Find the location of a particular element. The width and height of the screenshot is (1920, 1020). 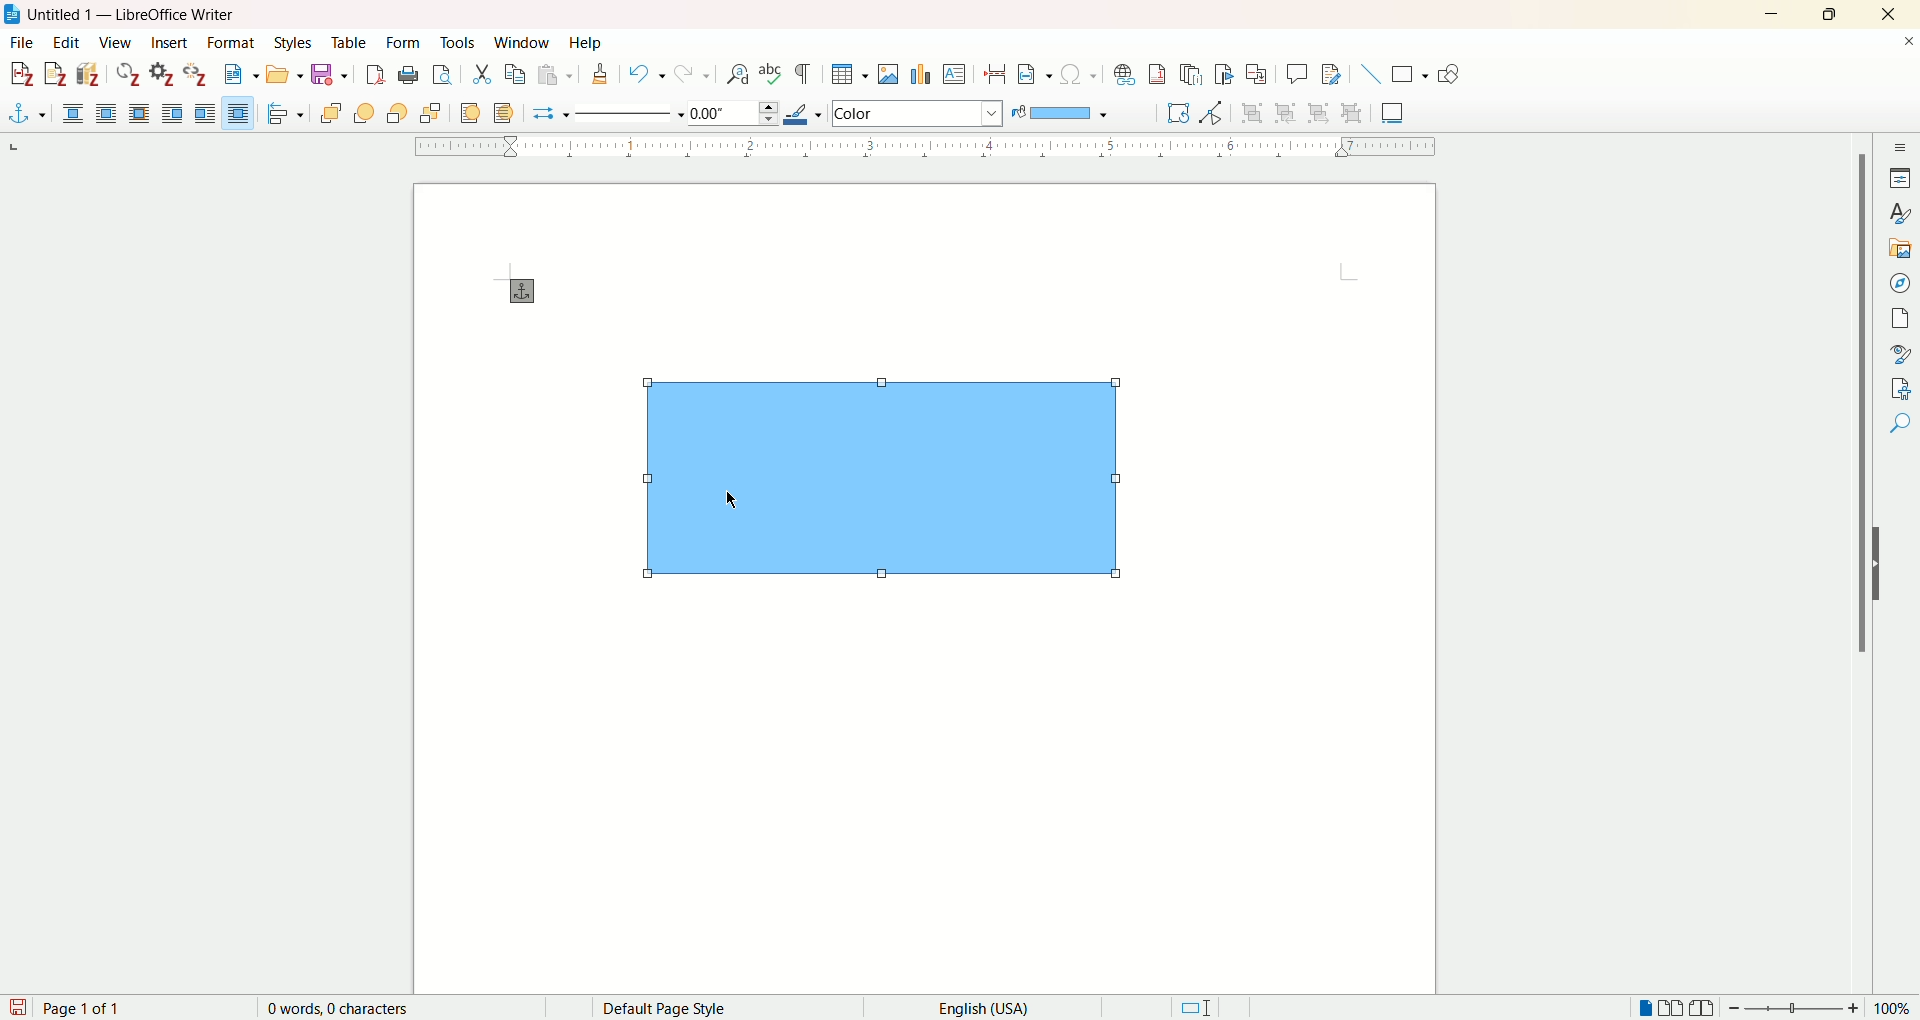

book view is located at coordinates (1704, 1007).